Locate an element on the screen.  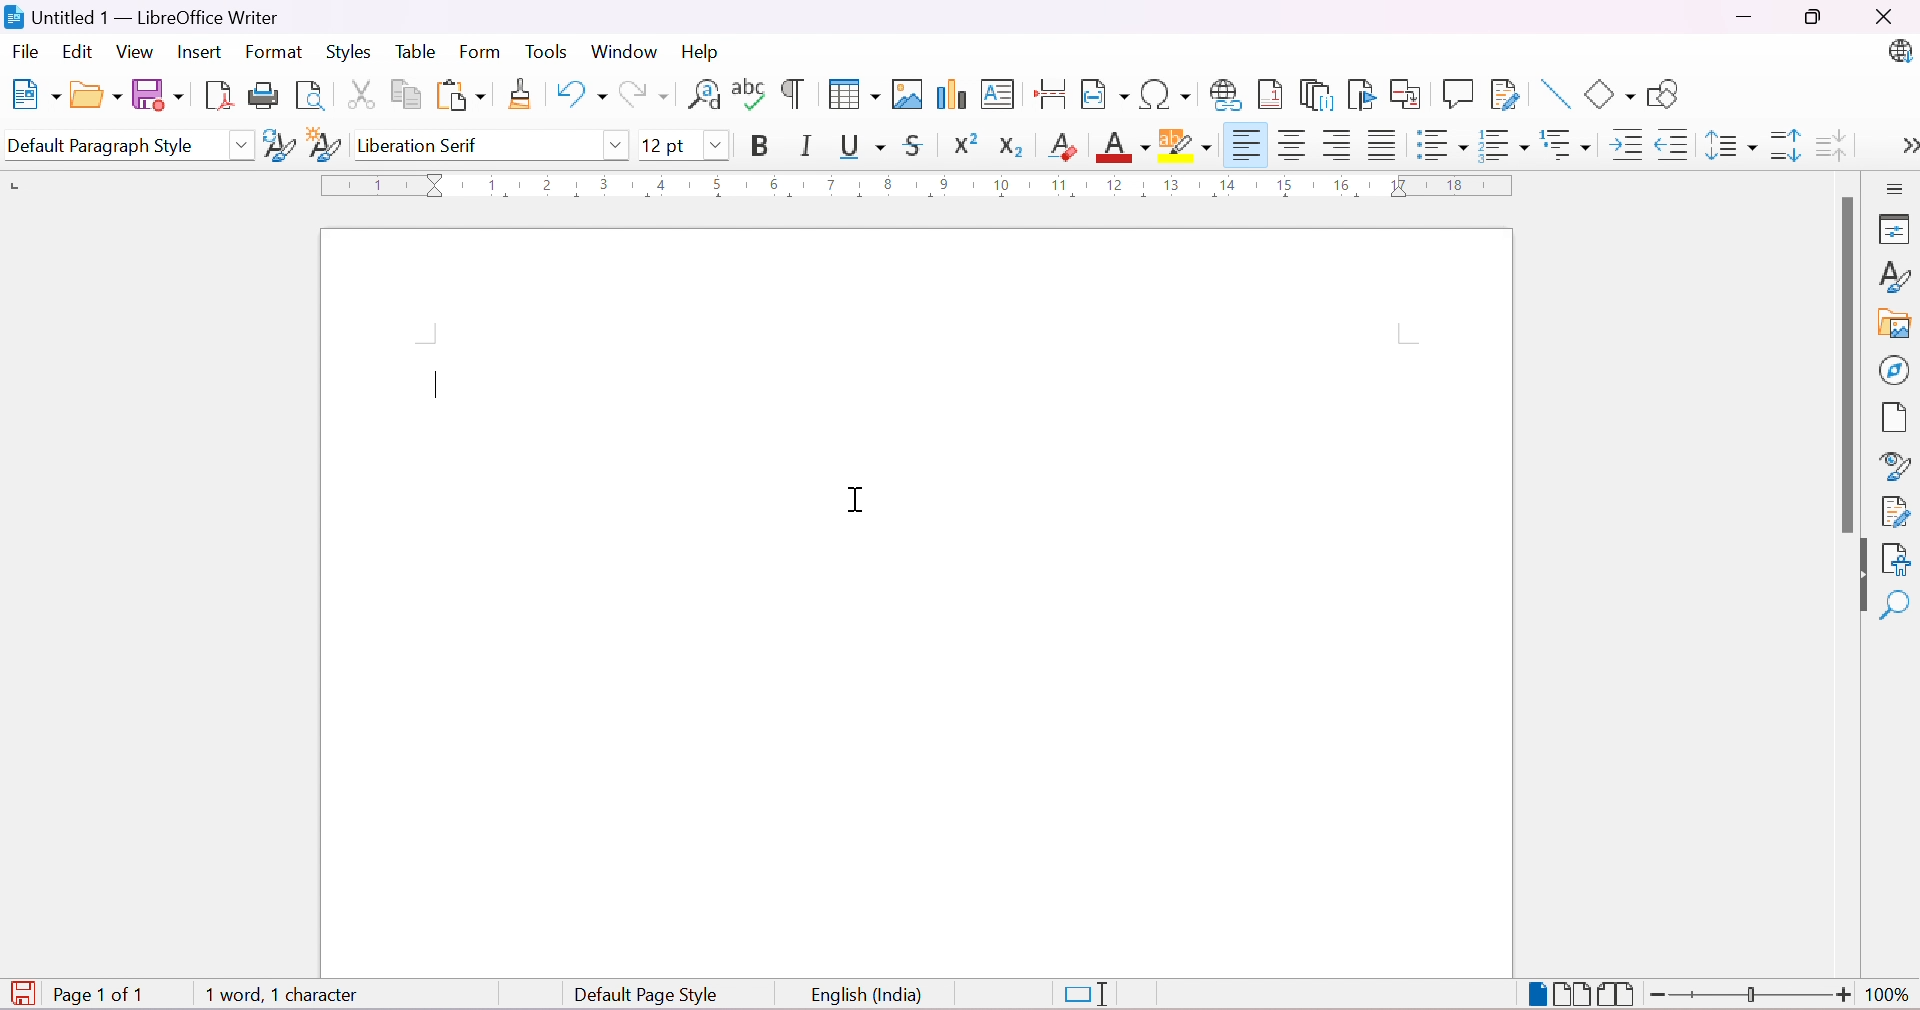
Align Left is located at coordinates (1243, 146).